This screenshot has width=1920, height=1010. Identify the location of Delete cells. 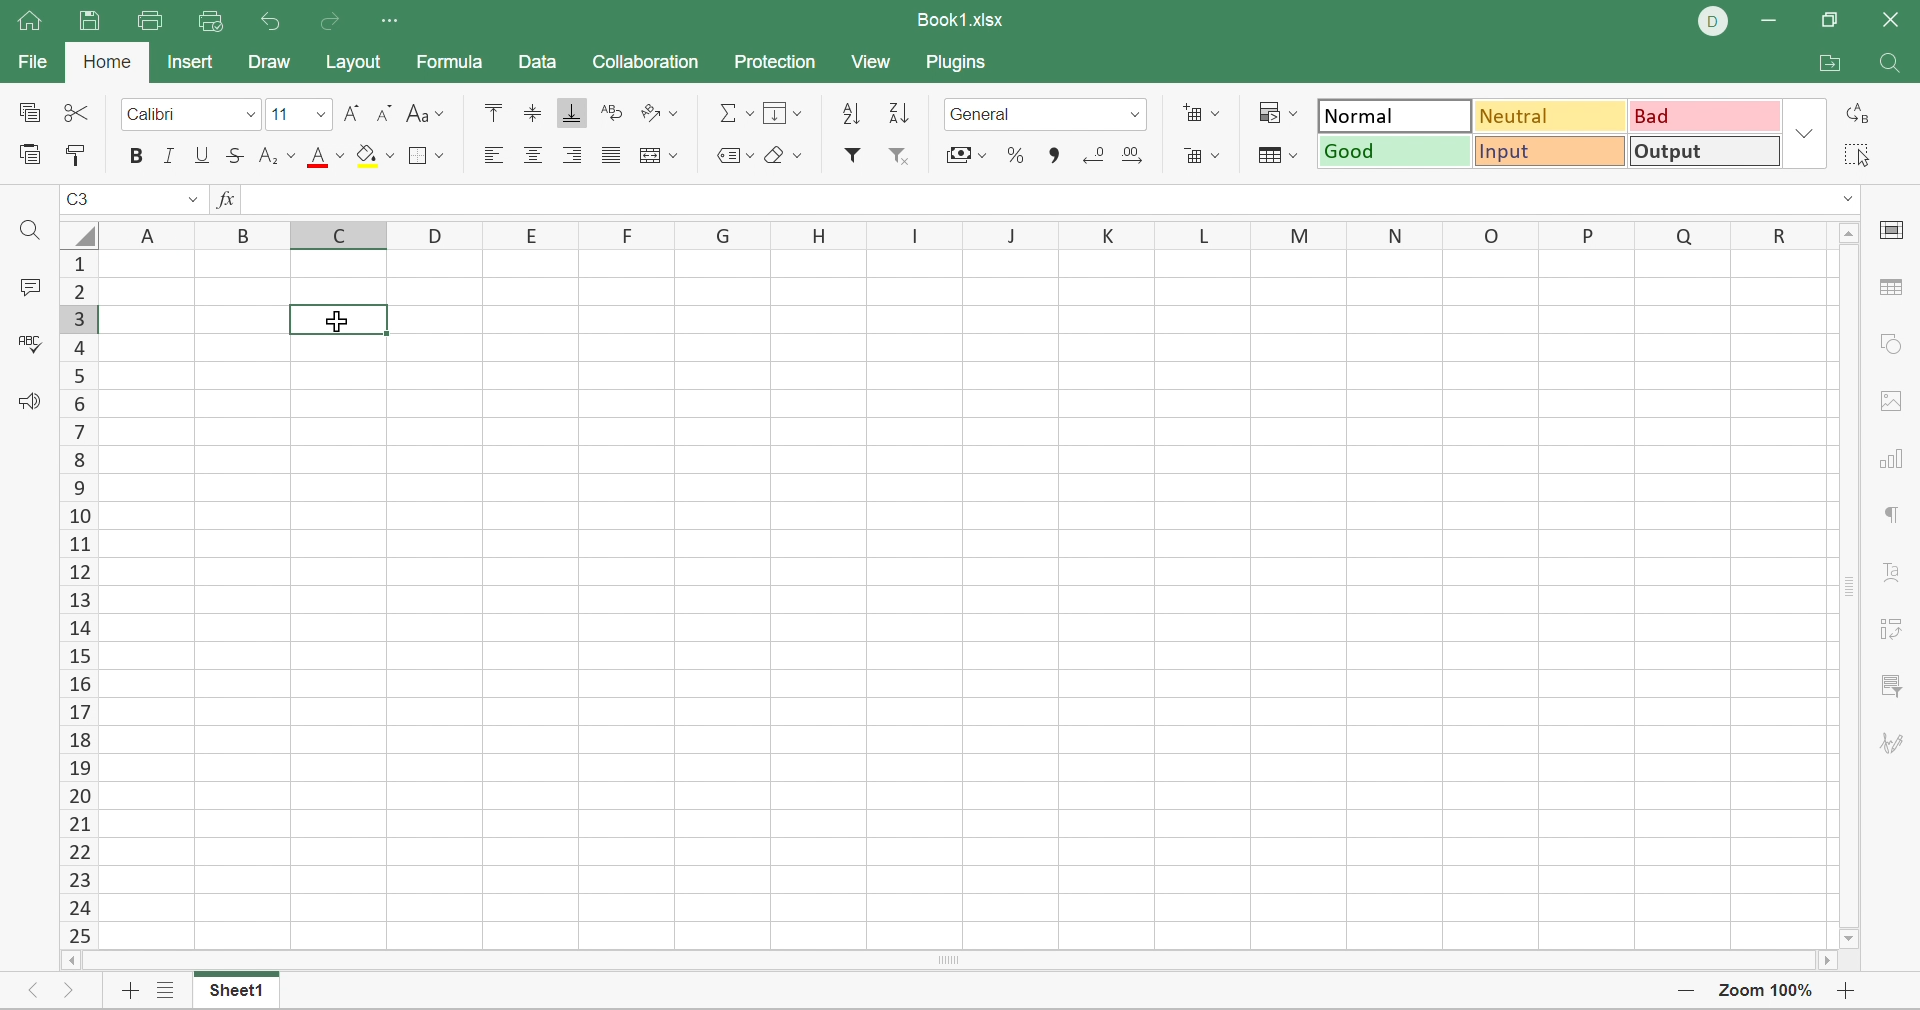
(1204, 157).